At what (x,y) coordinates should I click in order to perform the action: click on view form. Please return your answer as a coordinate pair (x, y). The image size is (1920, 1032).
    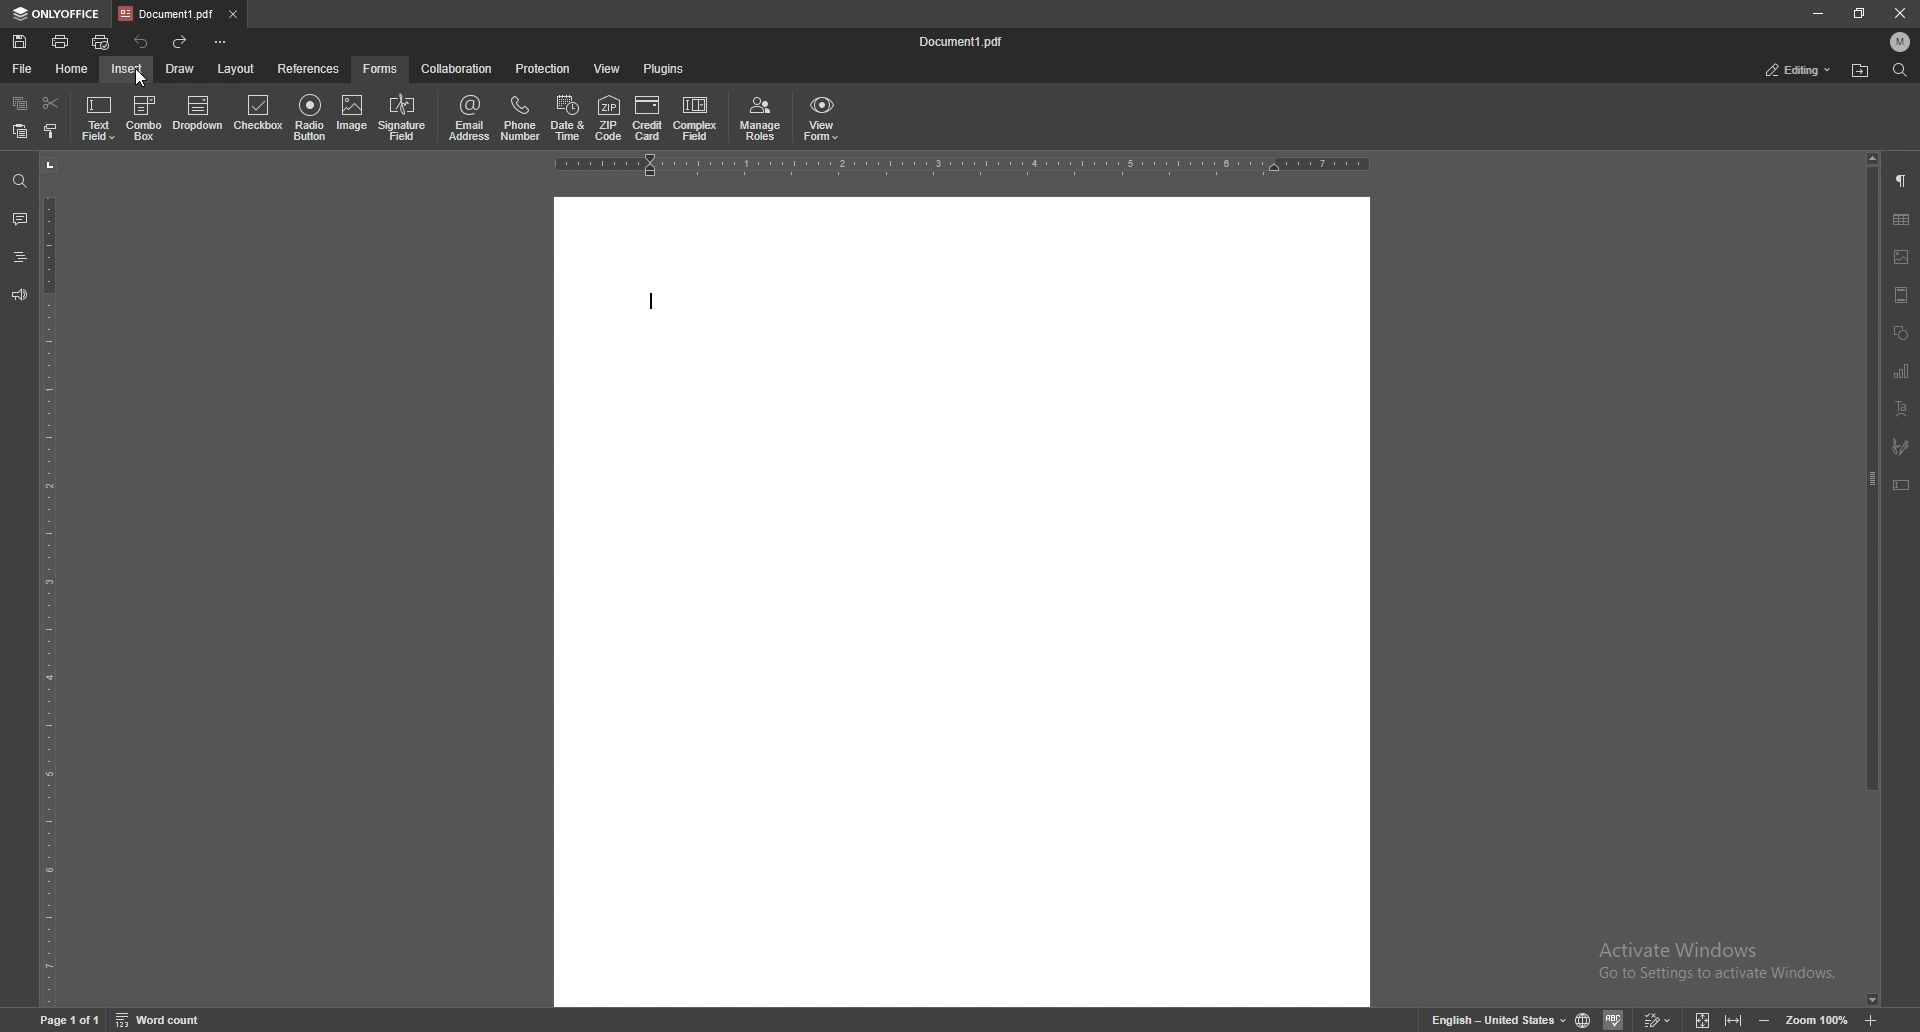
    Looking at the image, I should click on (822, 118).